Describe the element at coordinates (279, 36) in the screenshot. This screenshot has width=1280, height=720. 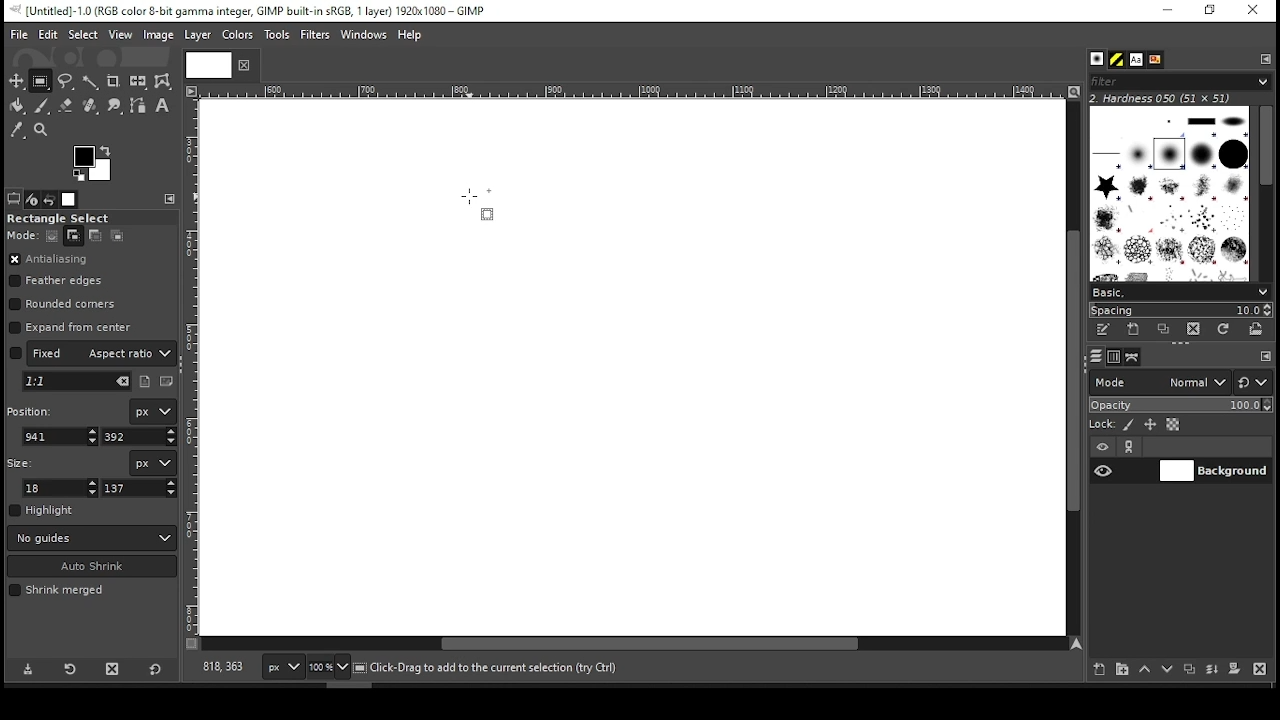
I see `tools` at that location.